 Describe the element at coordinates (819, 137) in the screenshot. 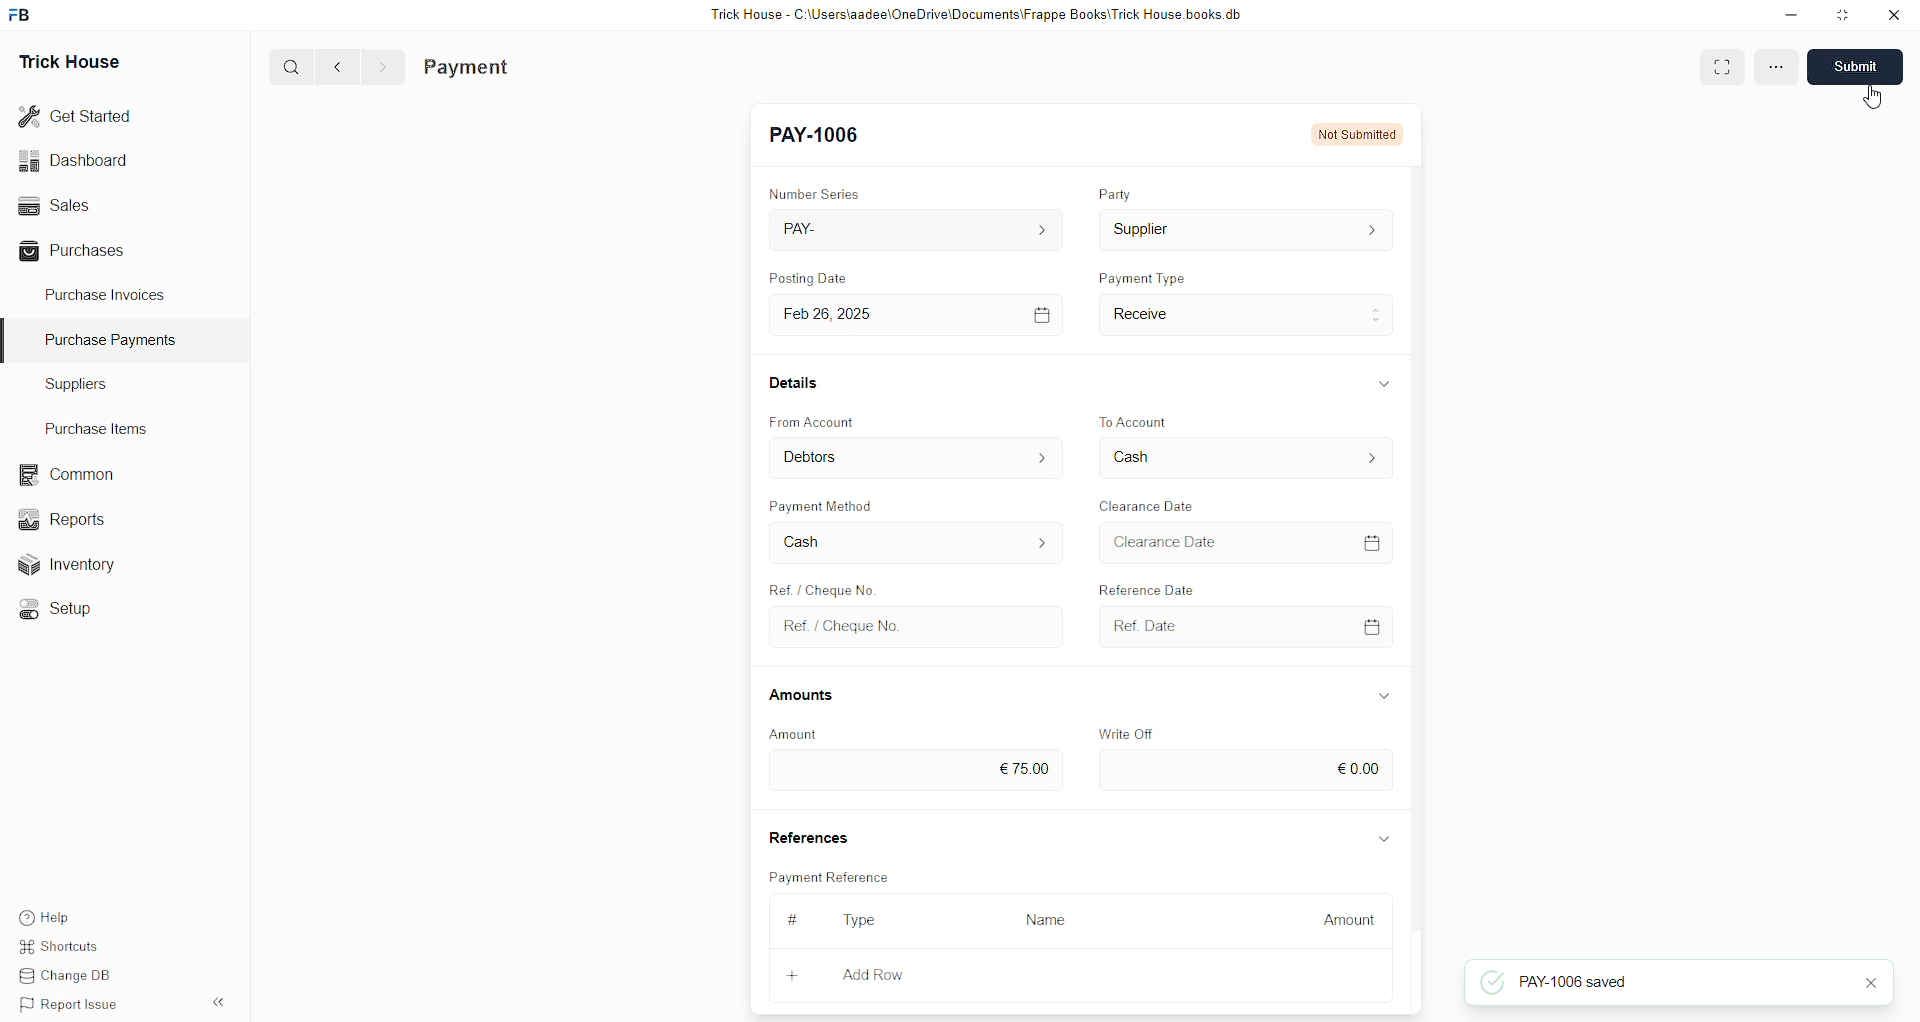

I see `PAY-1006` at that location.